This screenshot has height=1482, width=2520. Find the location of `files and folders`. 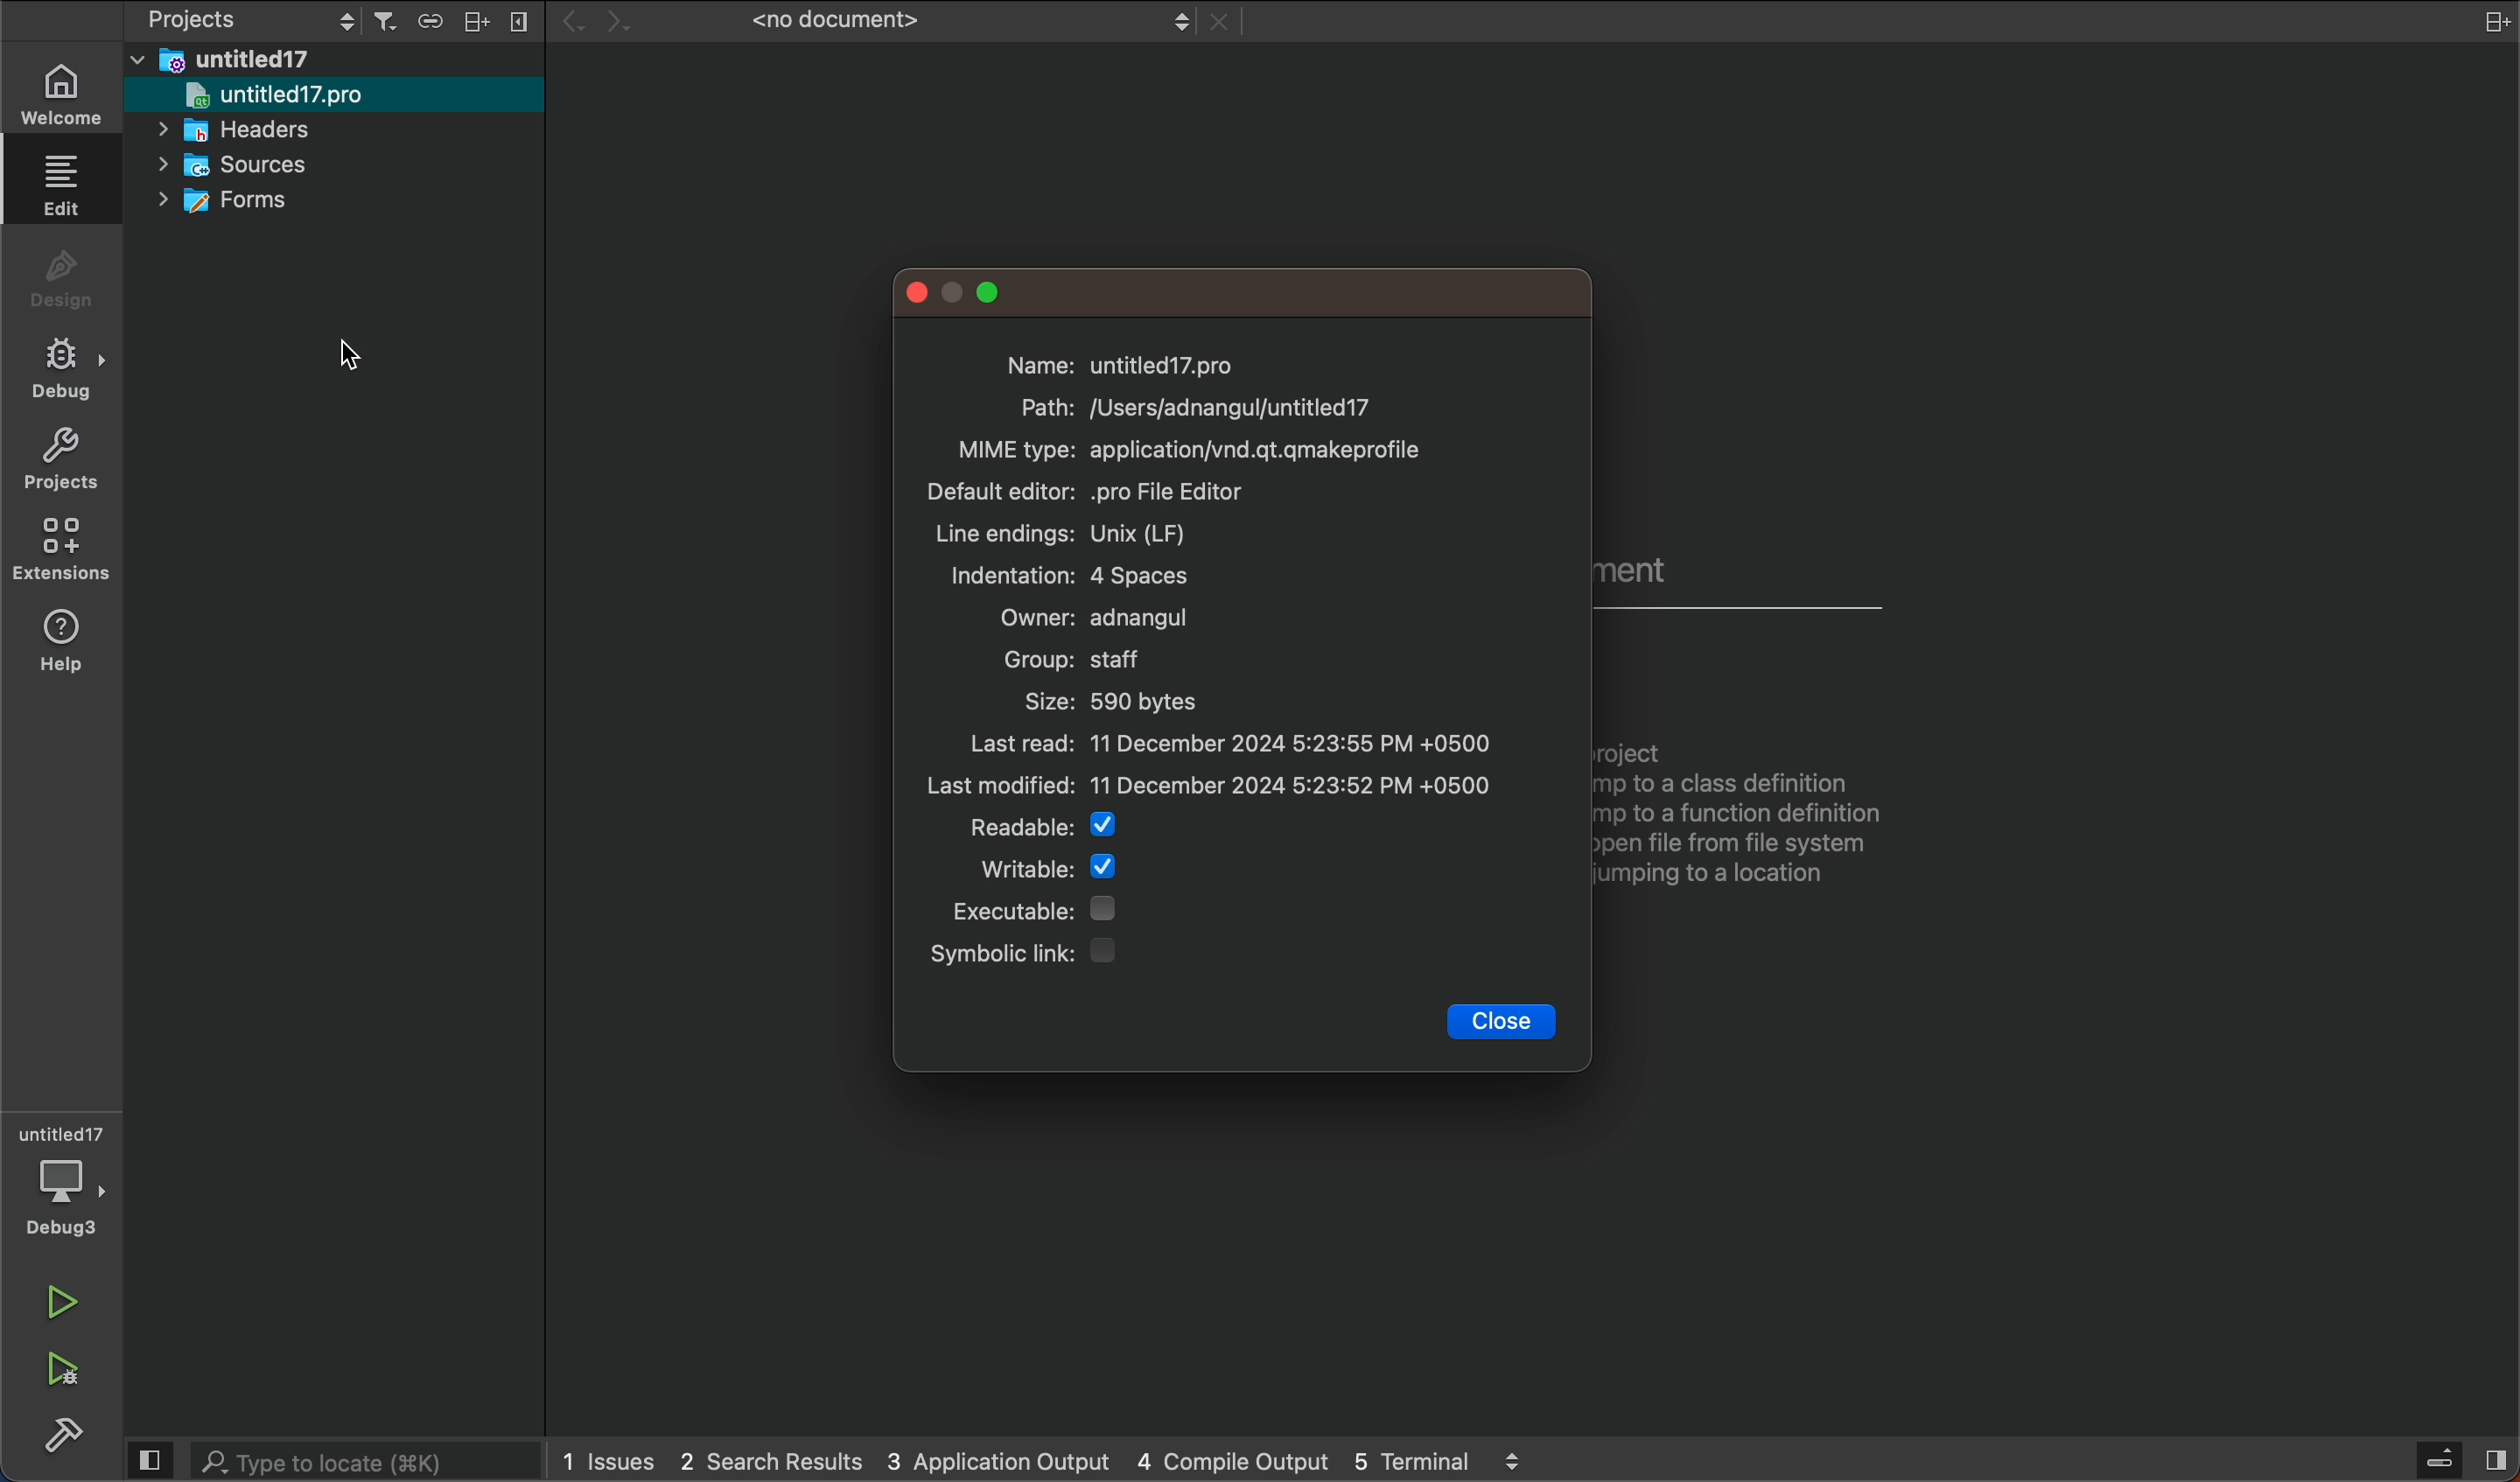

files and folders is located at coordinates (342, 61).